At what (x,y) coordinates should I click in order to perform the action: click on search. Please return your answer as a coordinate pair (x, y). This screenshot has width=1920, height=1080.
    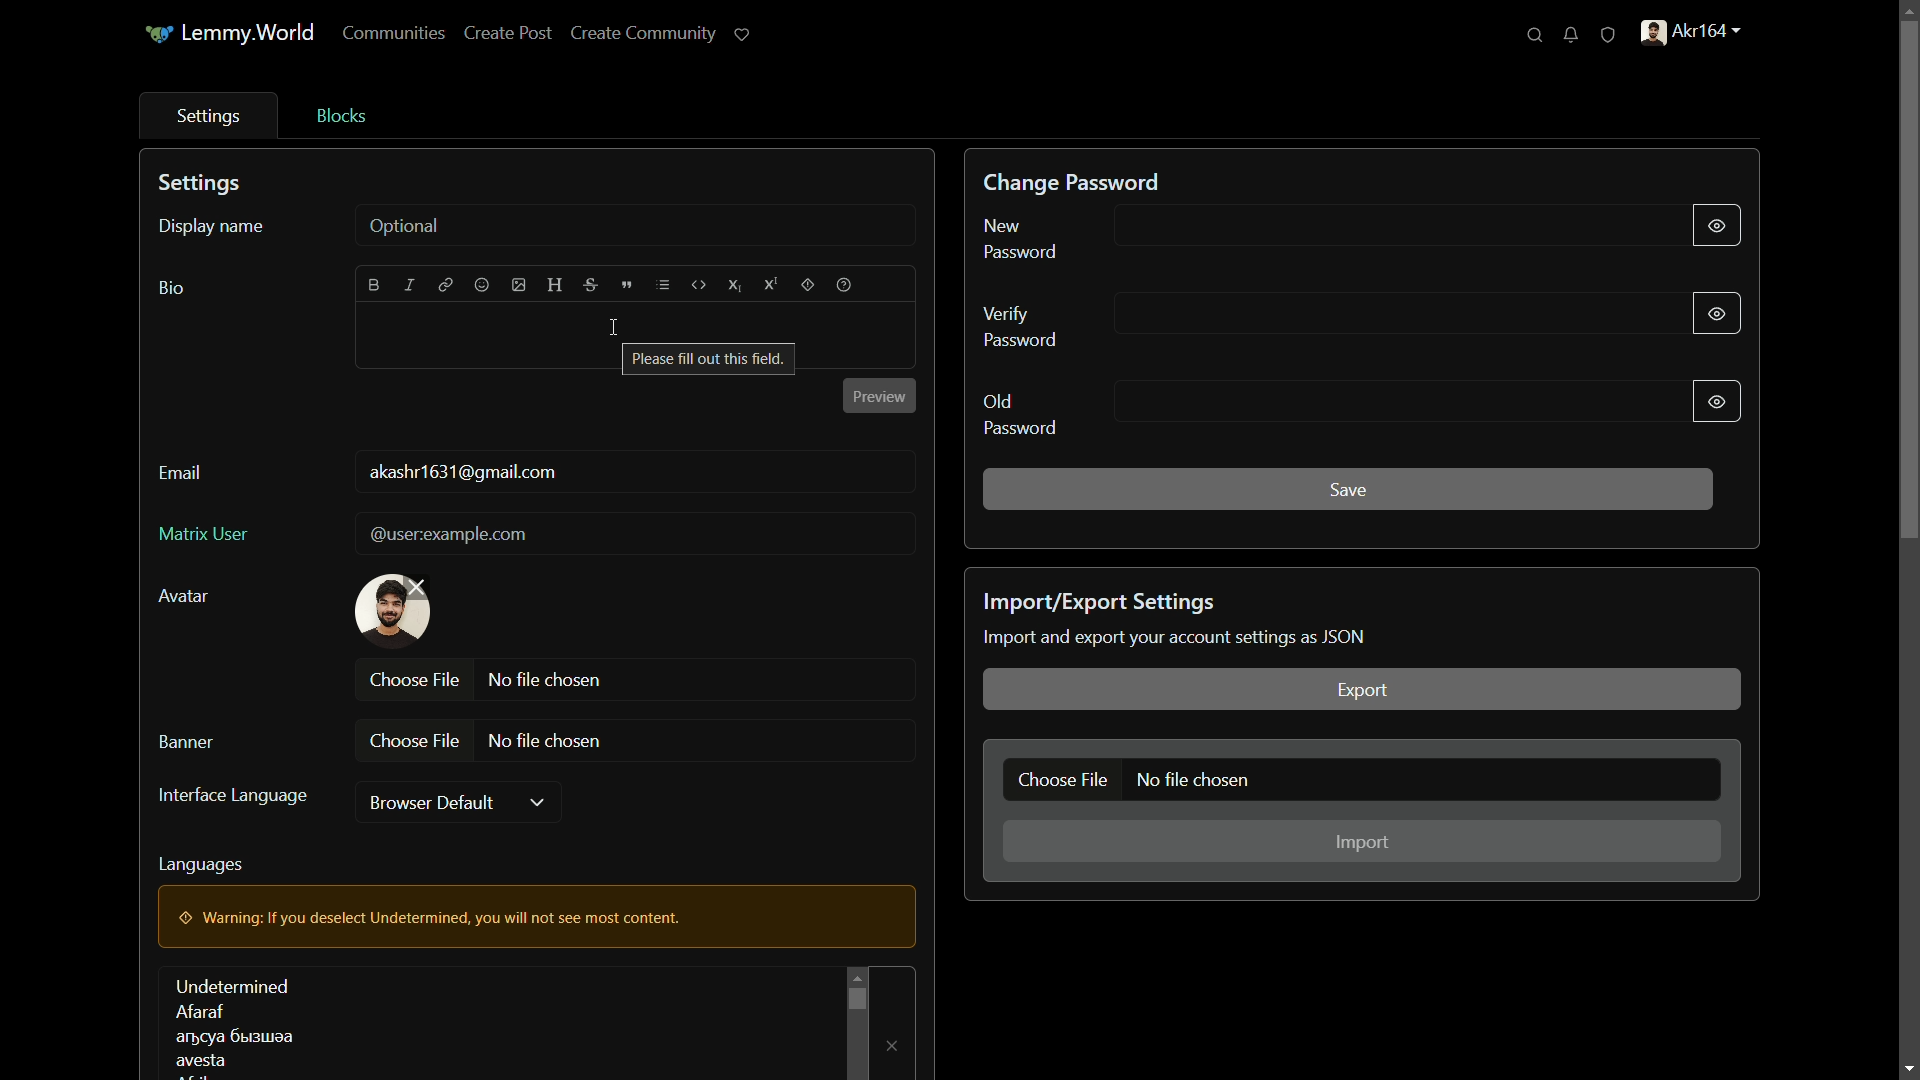
    Looking at the image, I should click on (1535, 34).